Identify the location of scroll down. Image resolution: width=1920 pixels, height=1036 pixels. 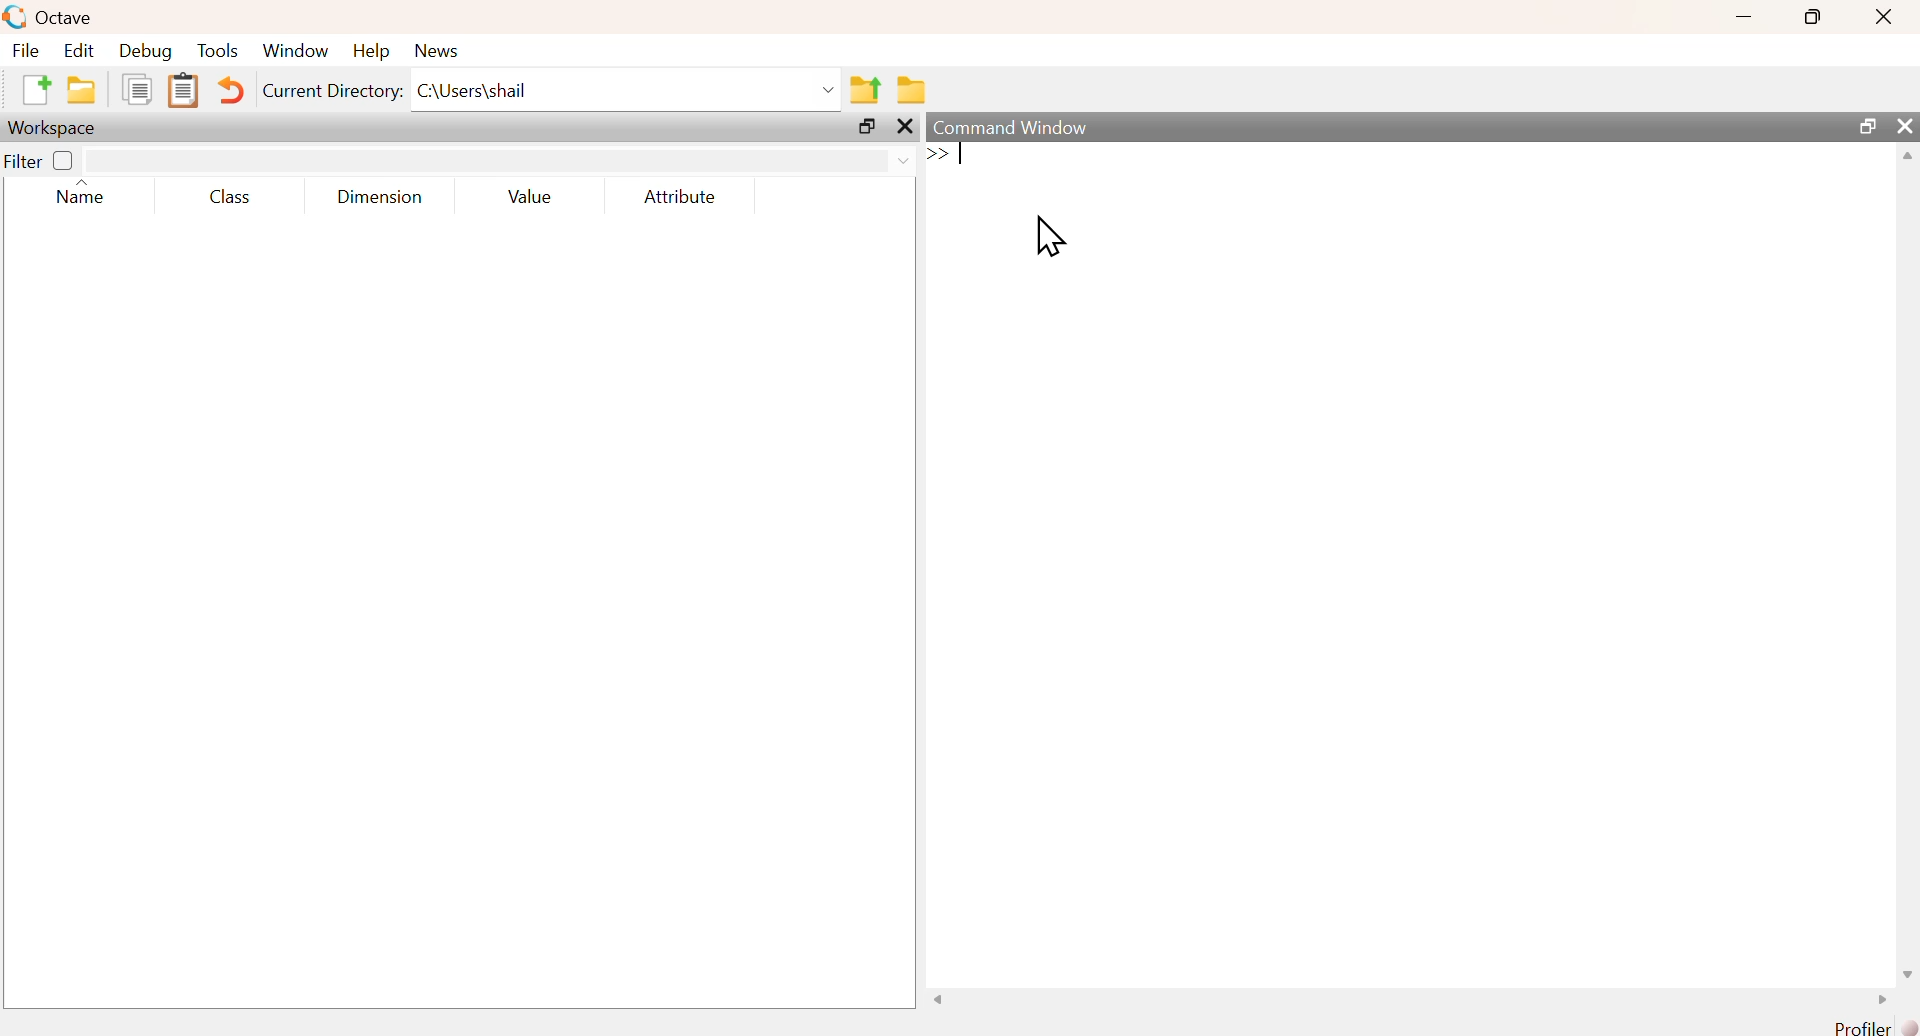
(1908, 975).